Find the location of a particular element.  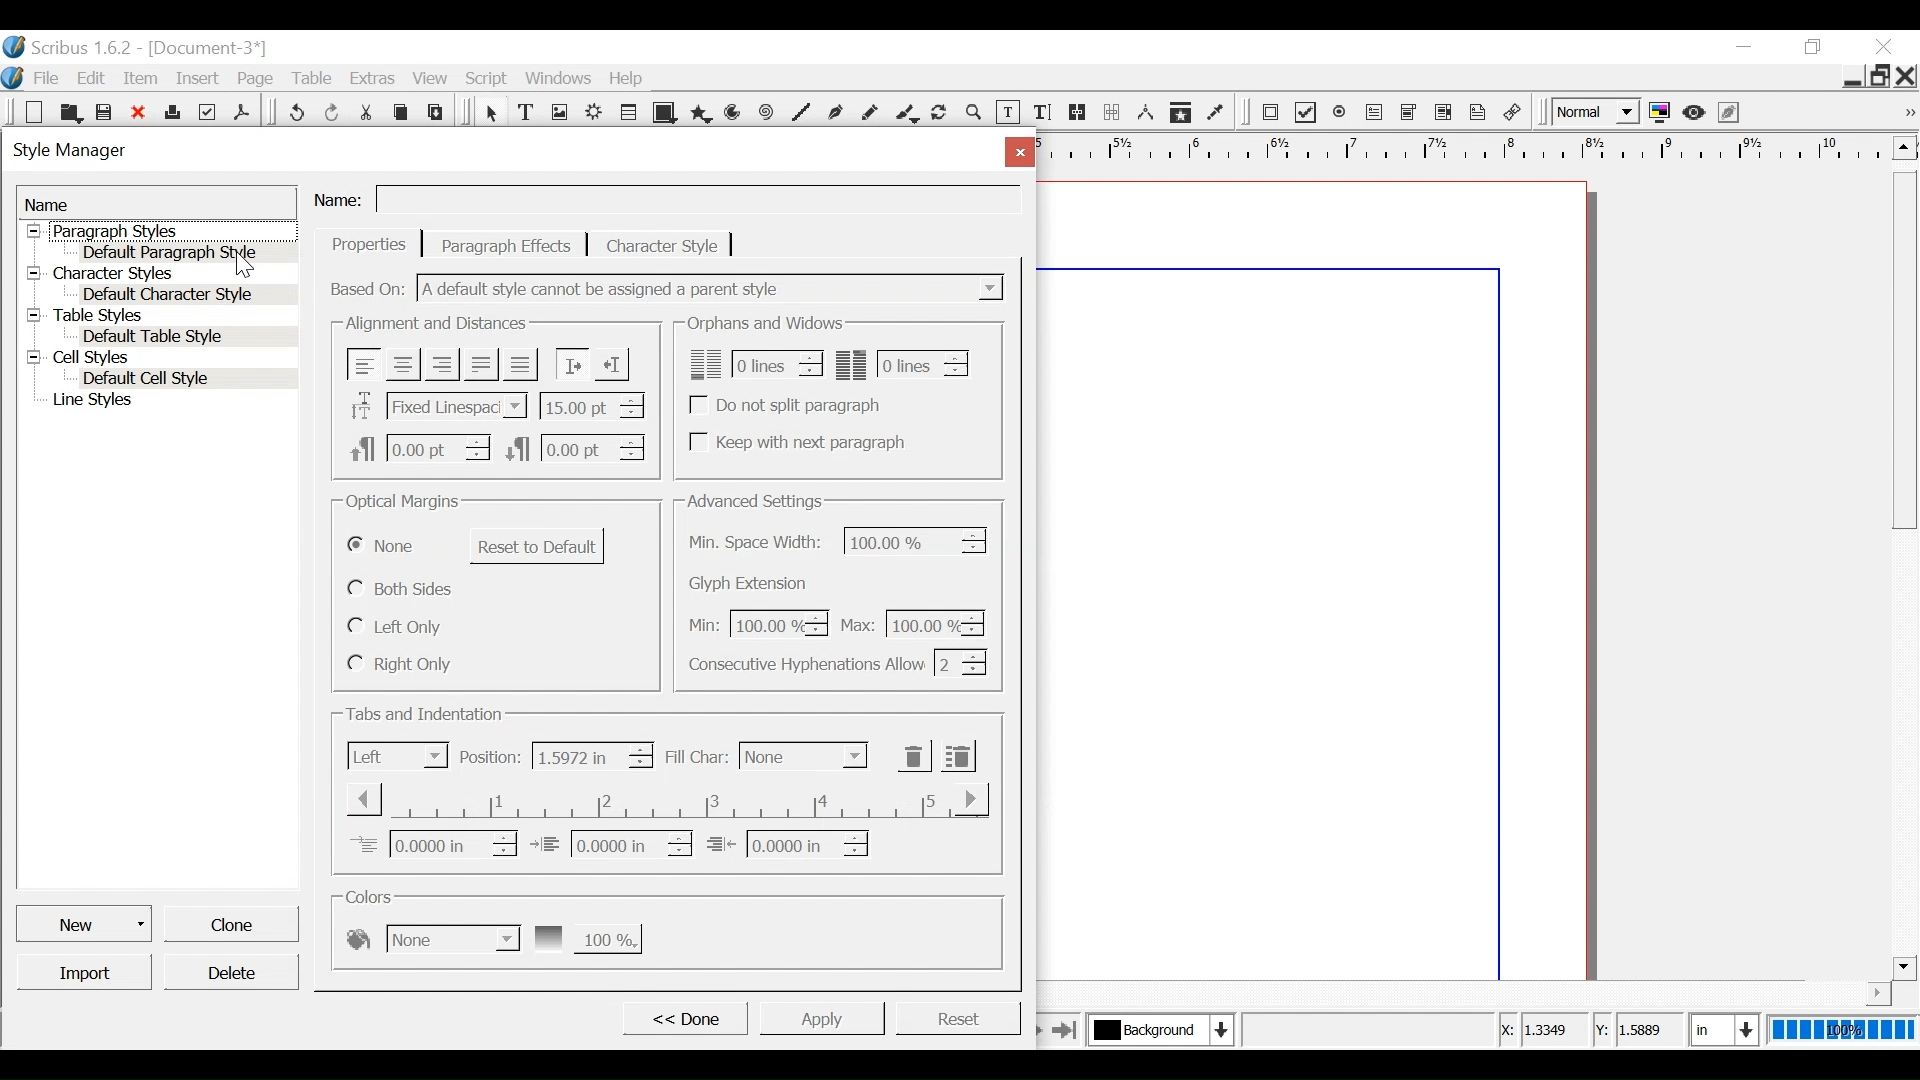

100% is located at coordinates (1839, 1030).